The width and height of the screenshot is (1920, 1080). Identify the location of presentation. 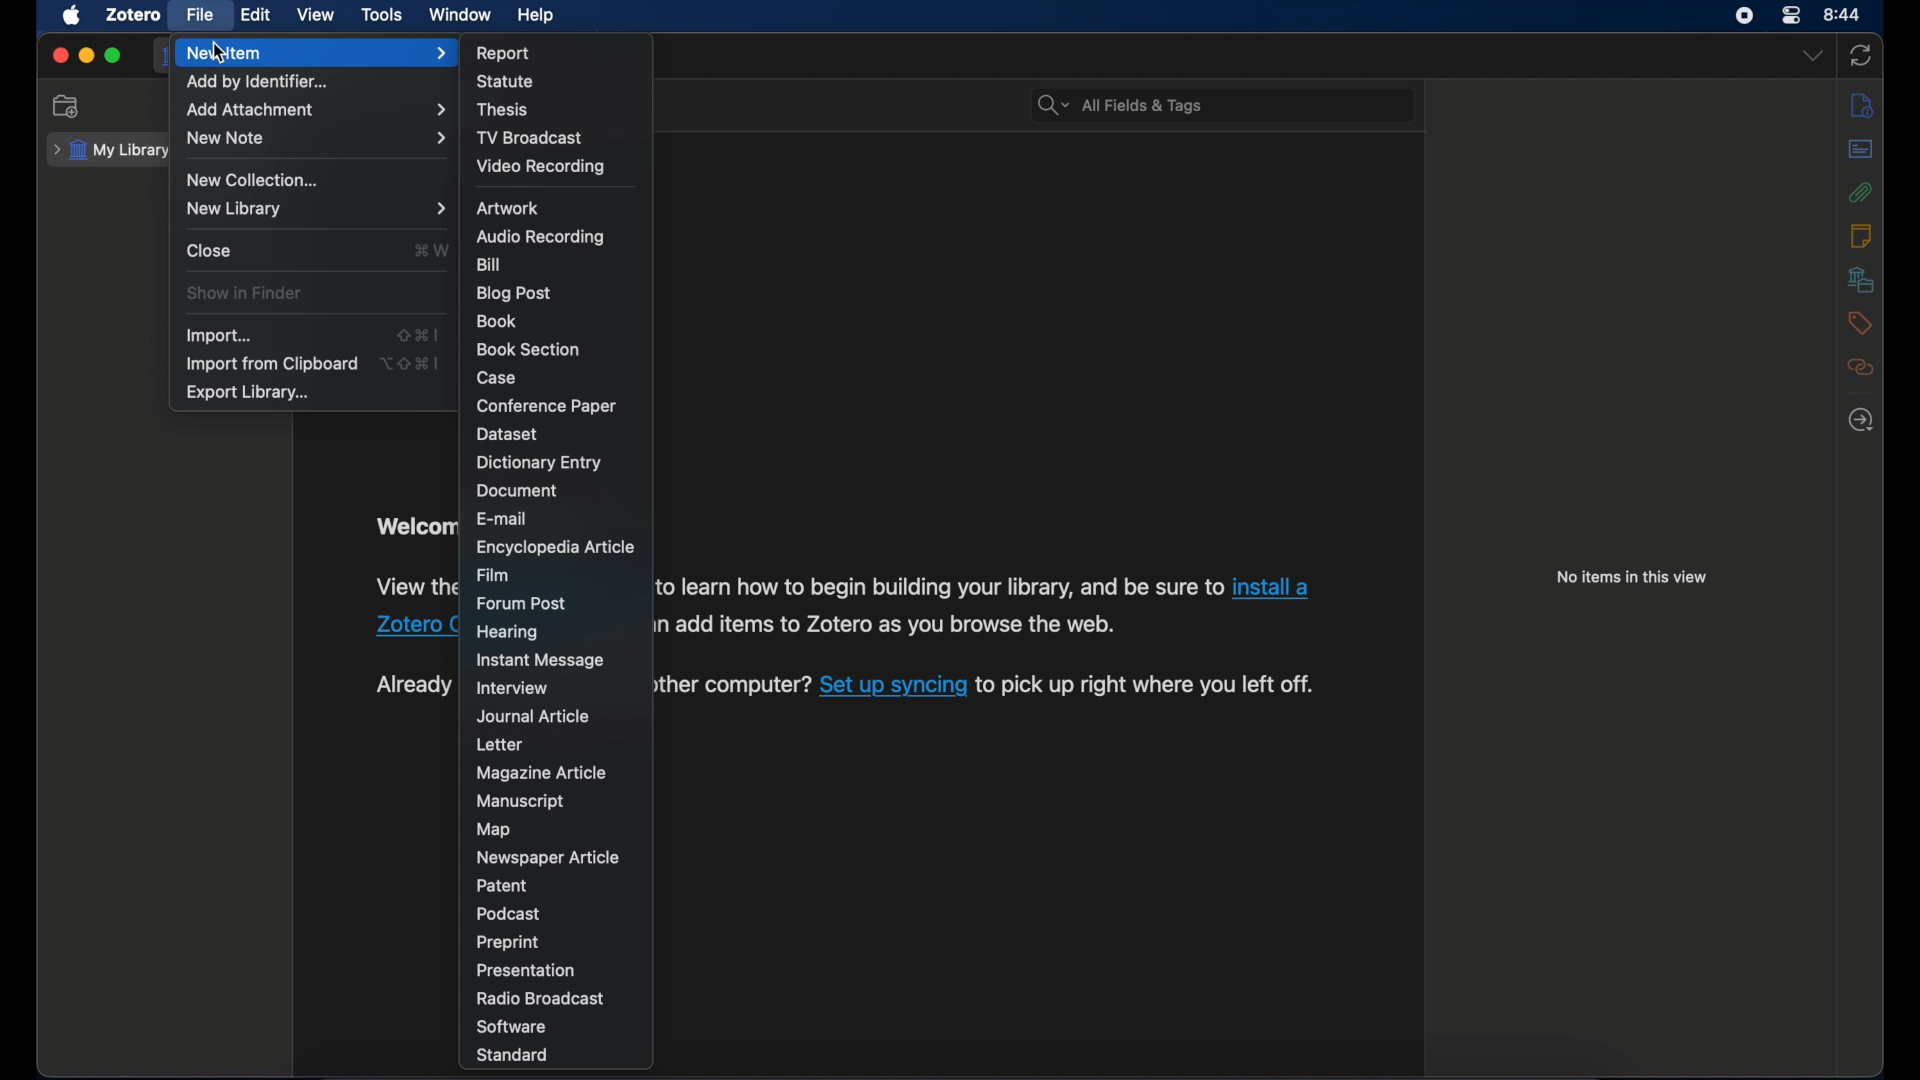
(524, 971).